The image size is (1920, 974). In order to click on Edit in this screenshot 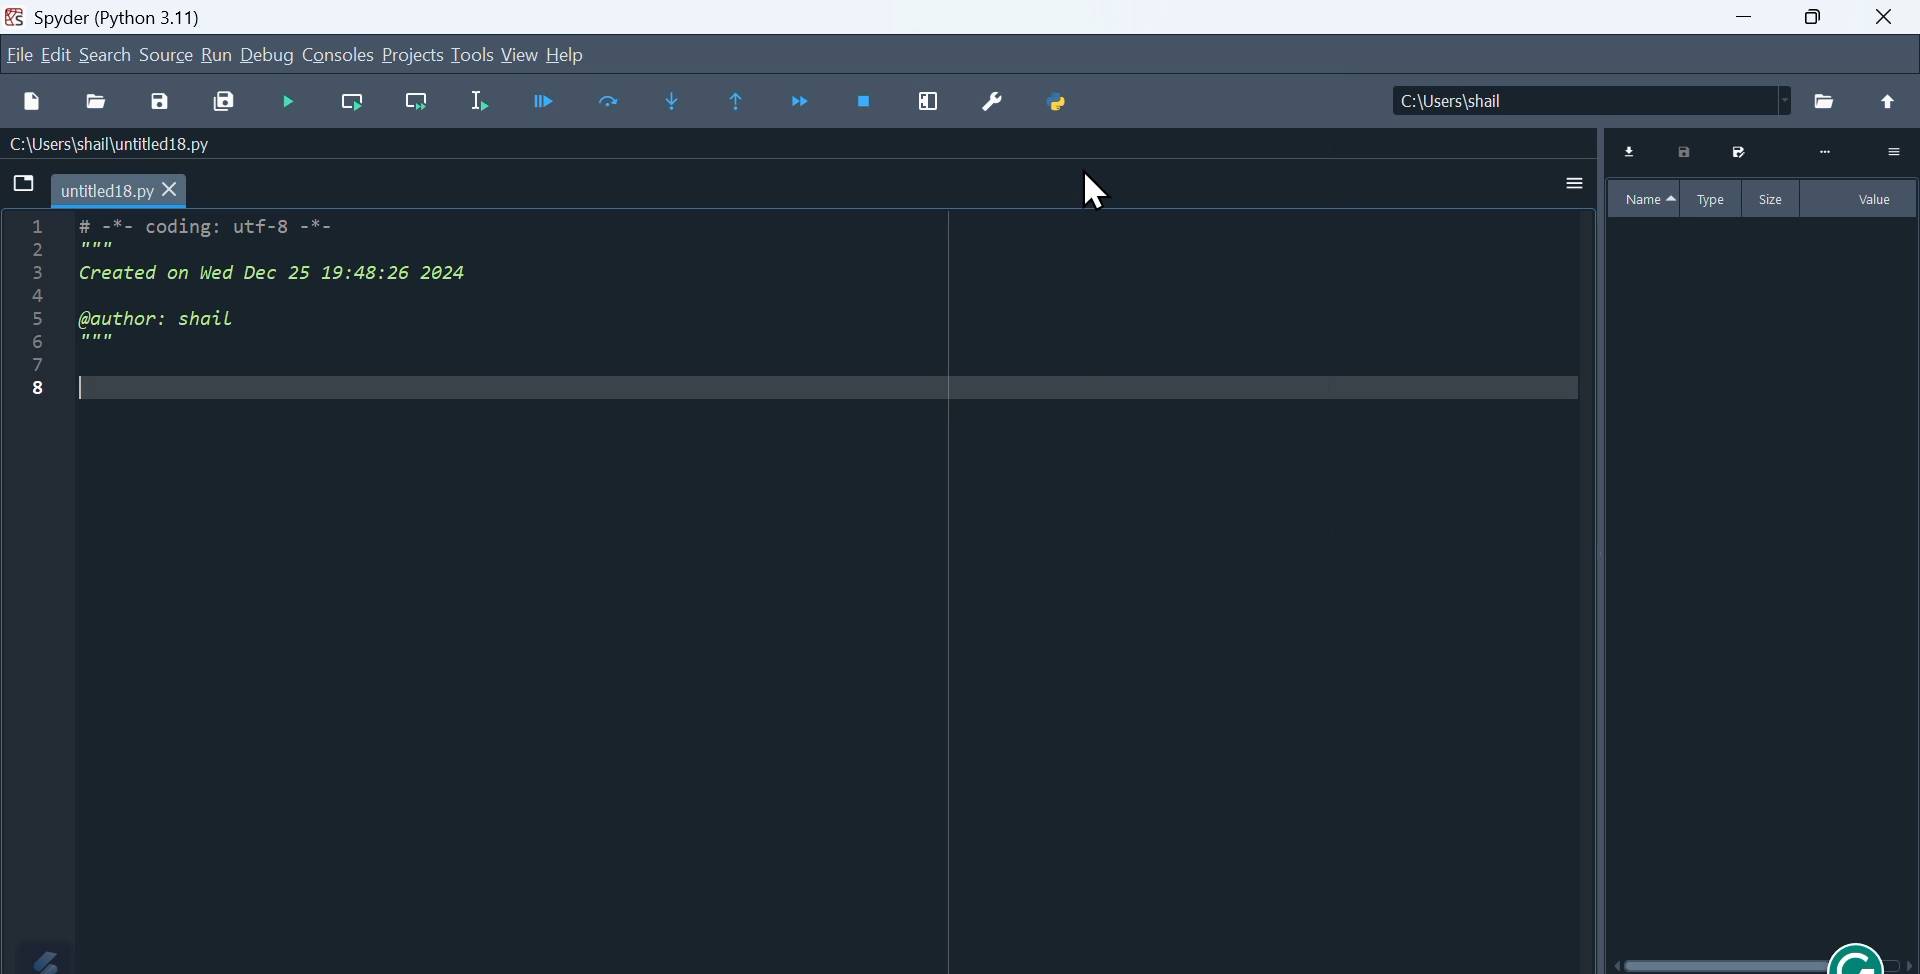, I will do `click(57, 52)`.